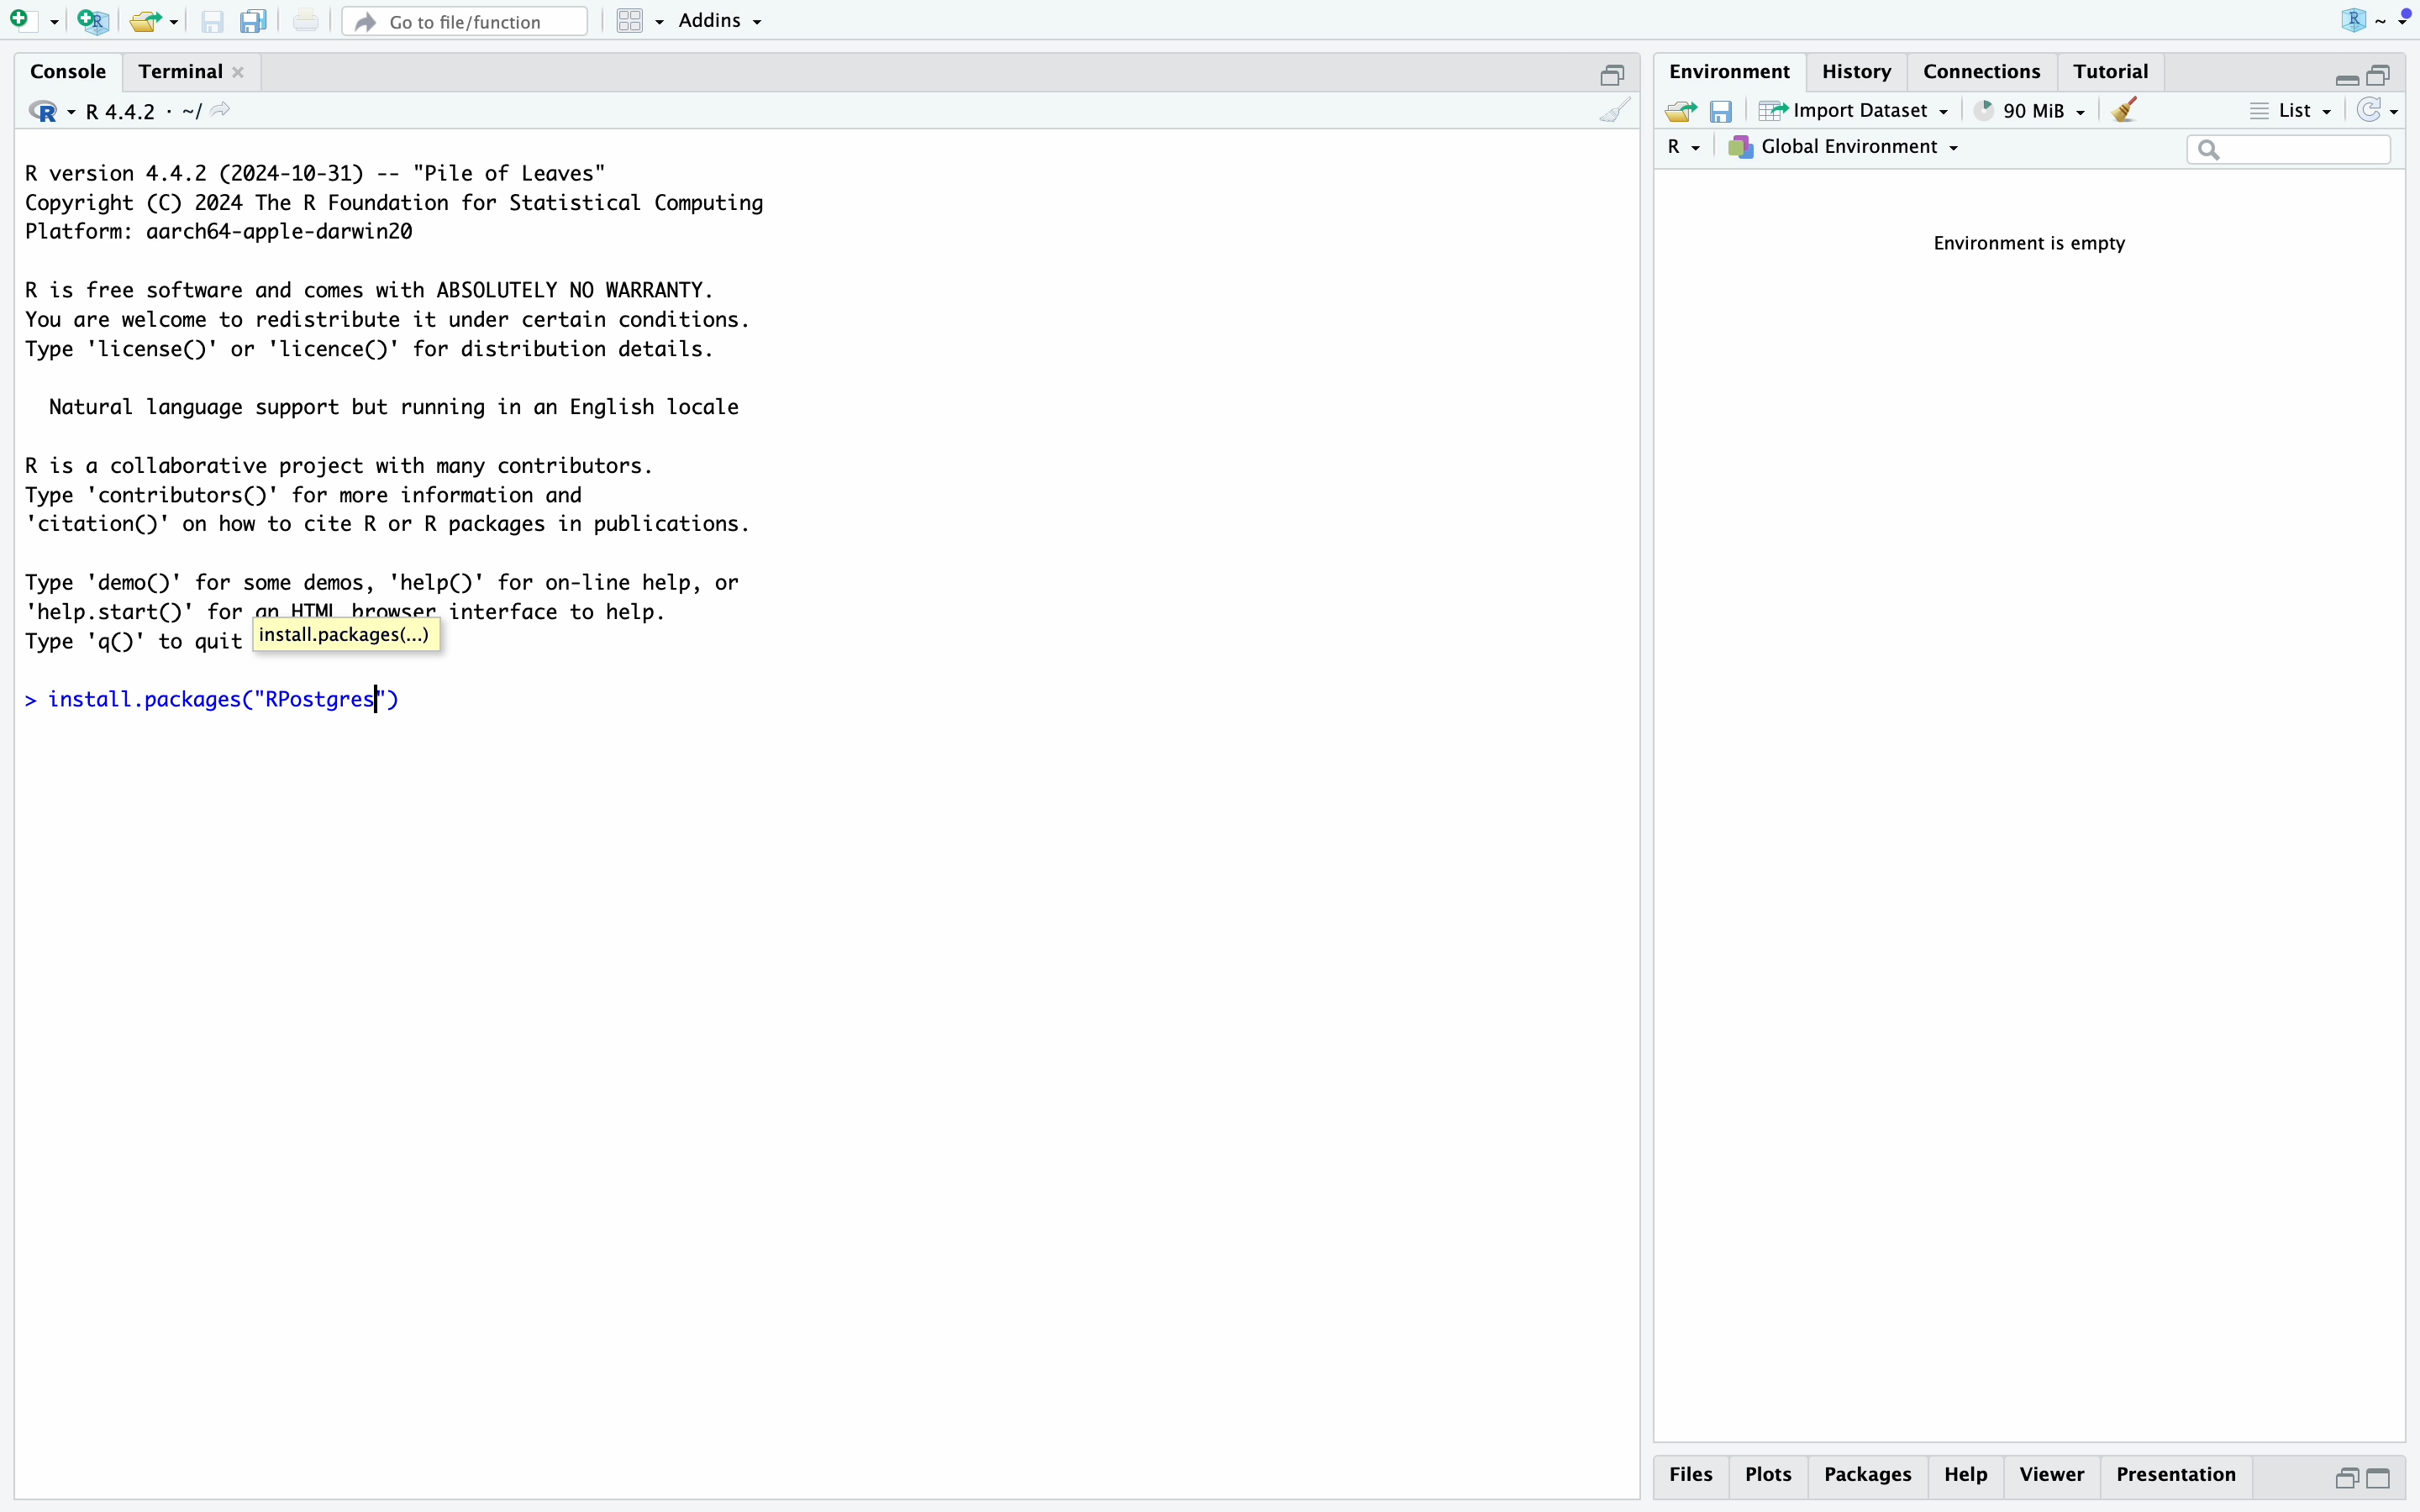  What do you see at coordinates (233, 703) in the screenshot?
I see `install.packages("RPostgres|’)` at bounding box center [233, 703].